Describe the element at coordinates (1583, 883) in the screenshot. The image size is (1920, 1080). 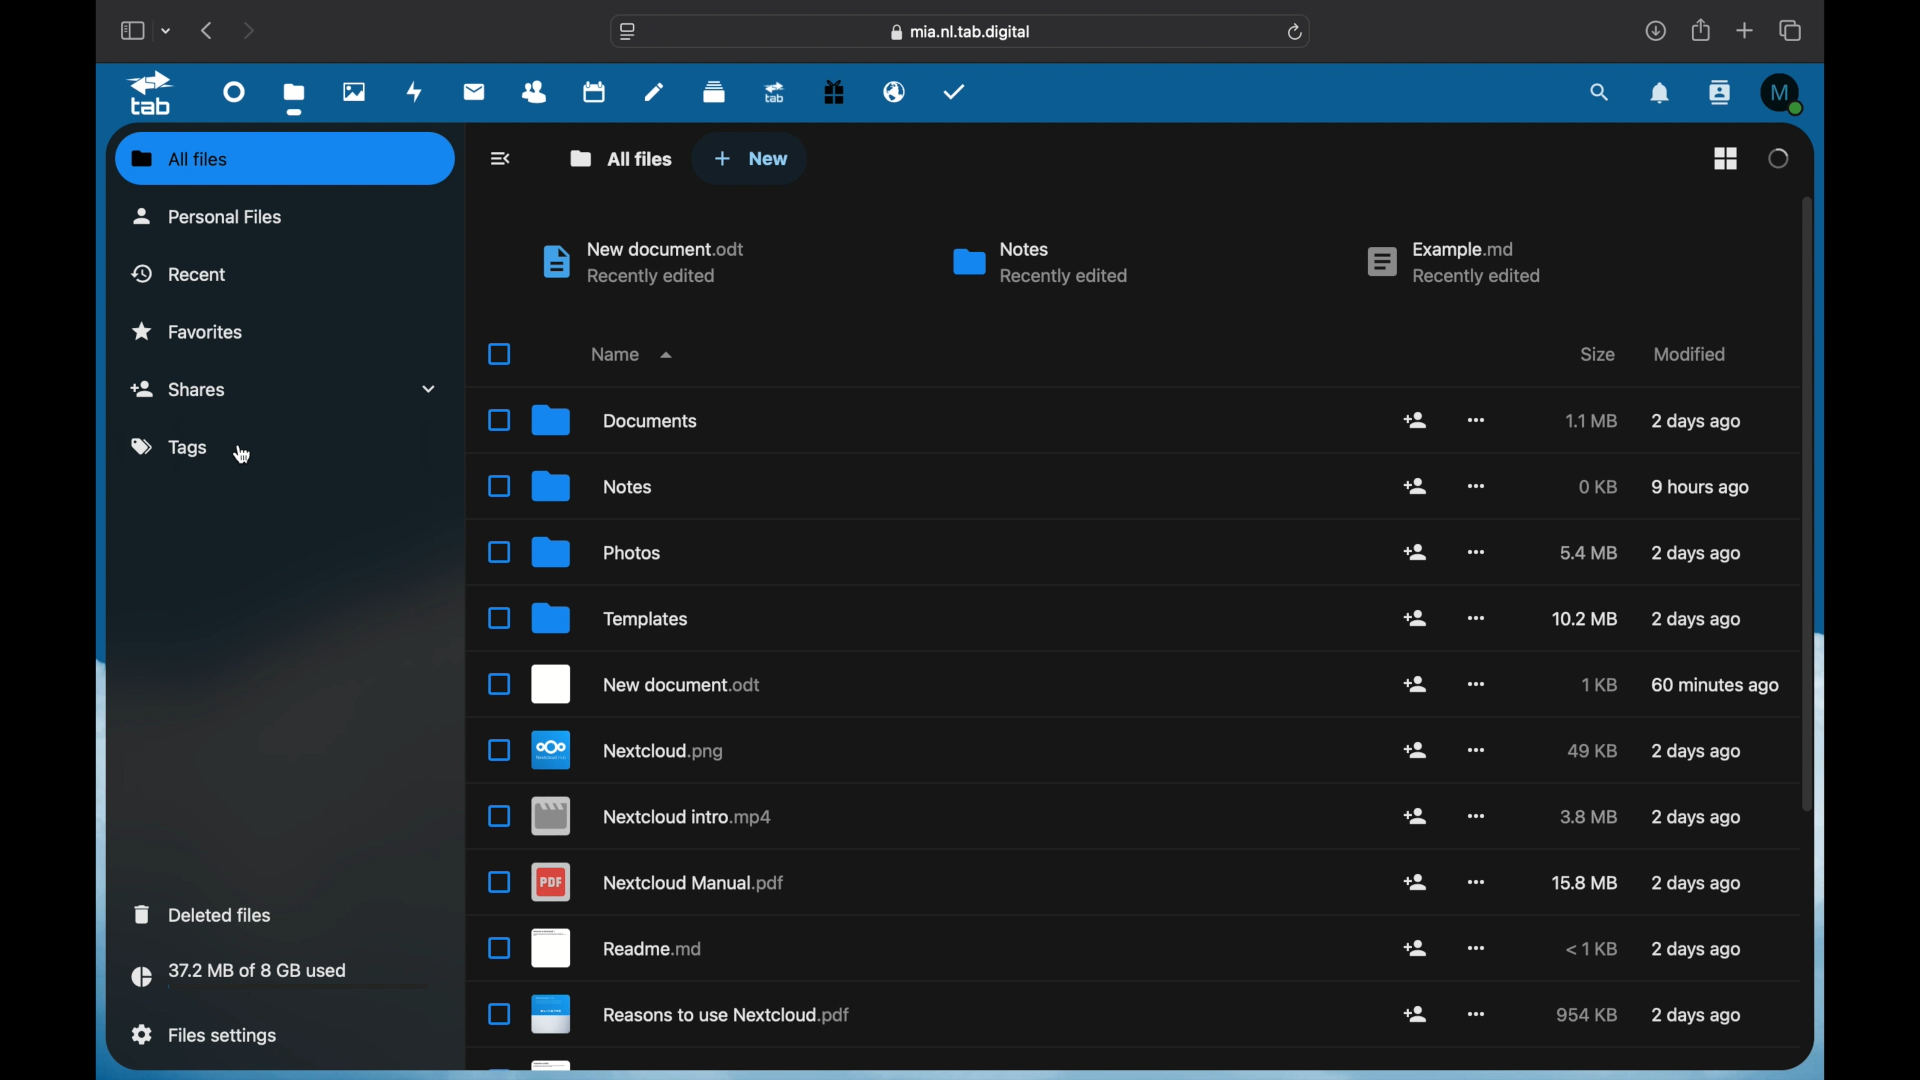
I see `size` at that location.